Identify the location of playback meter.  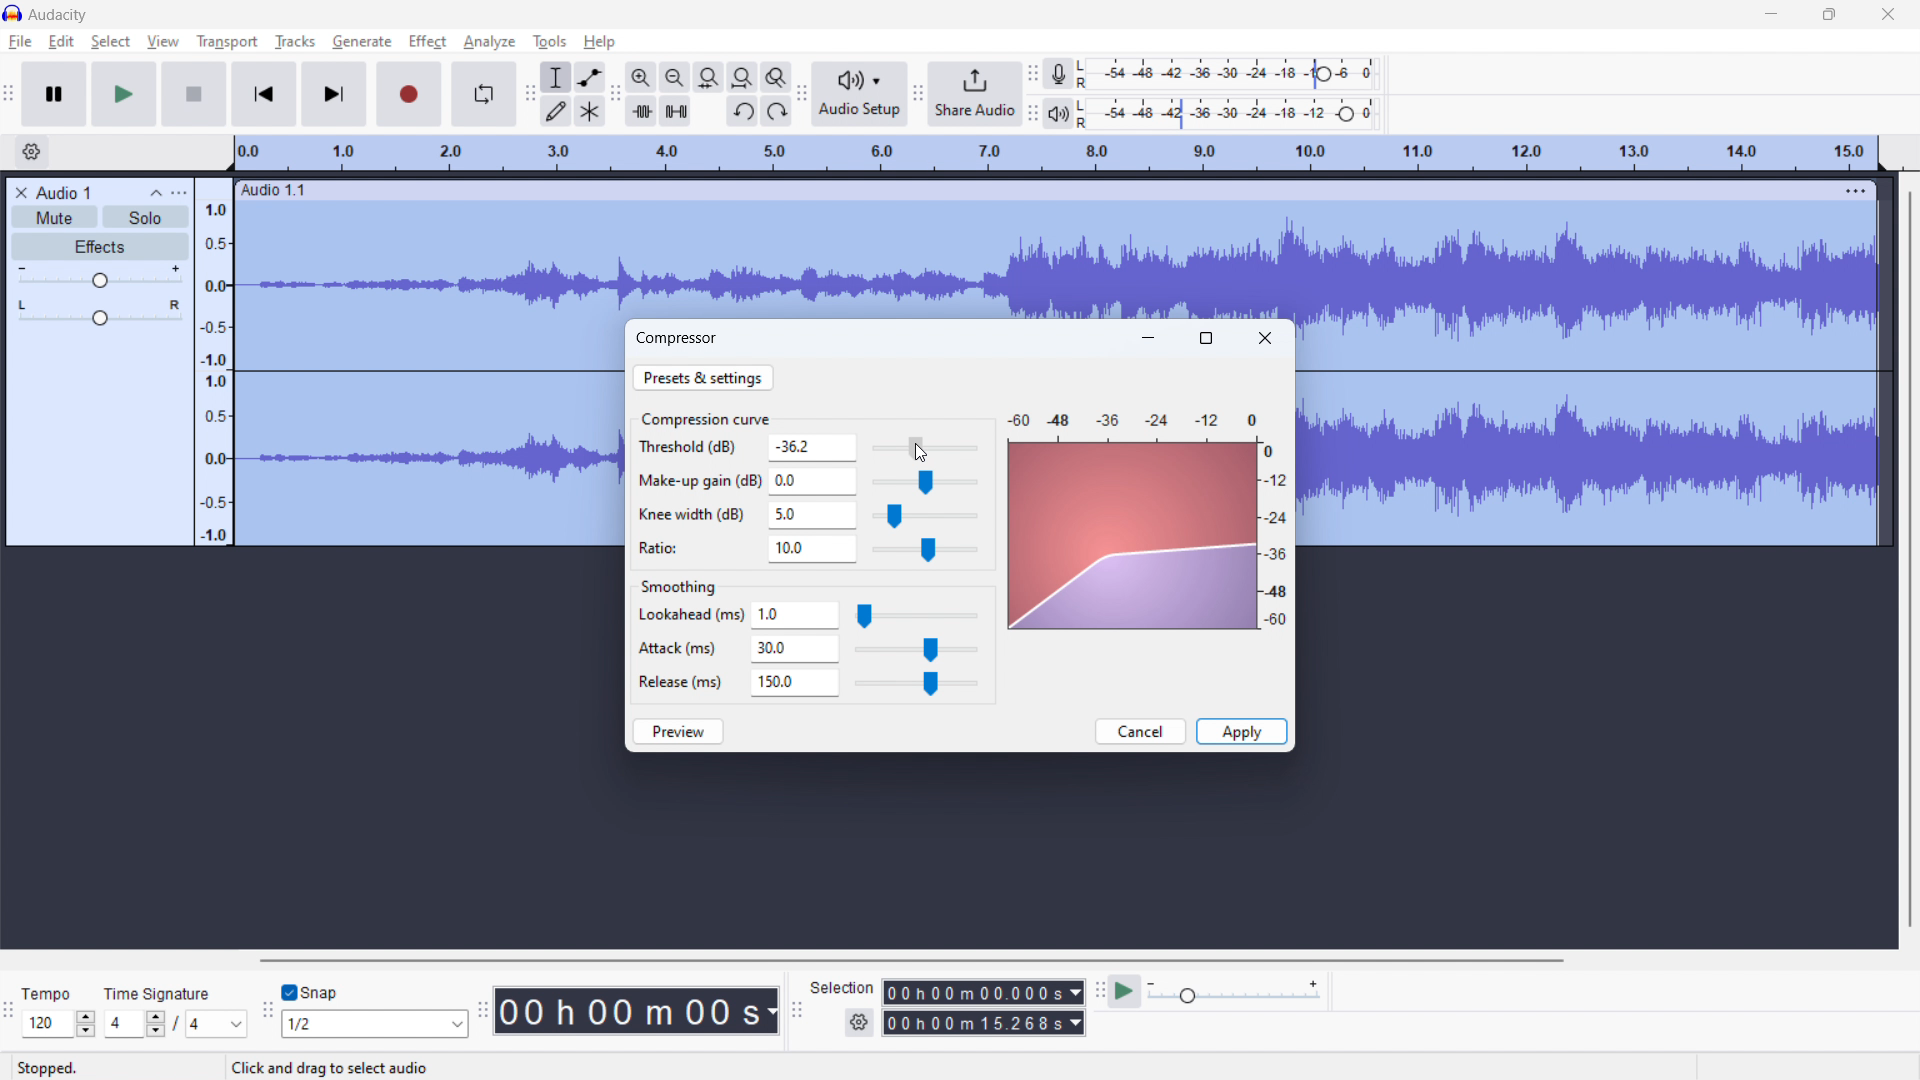
(1067, 113).